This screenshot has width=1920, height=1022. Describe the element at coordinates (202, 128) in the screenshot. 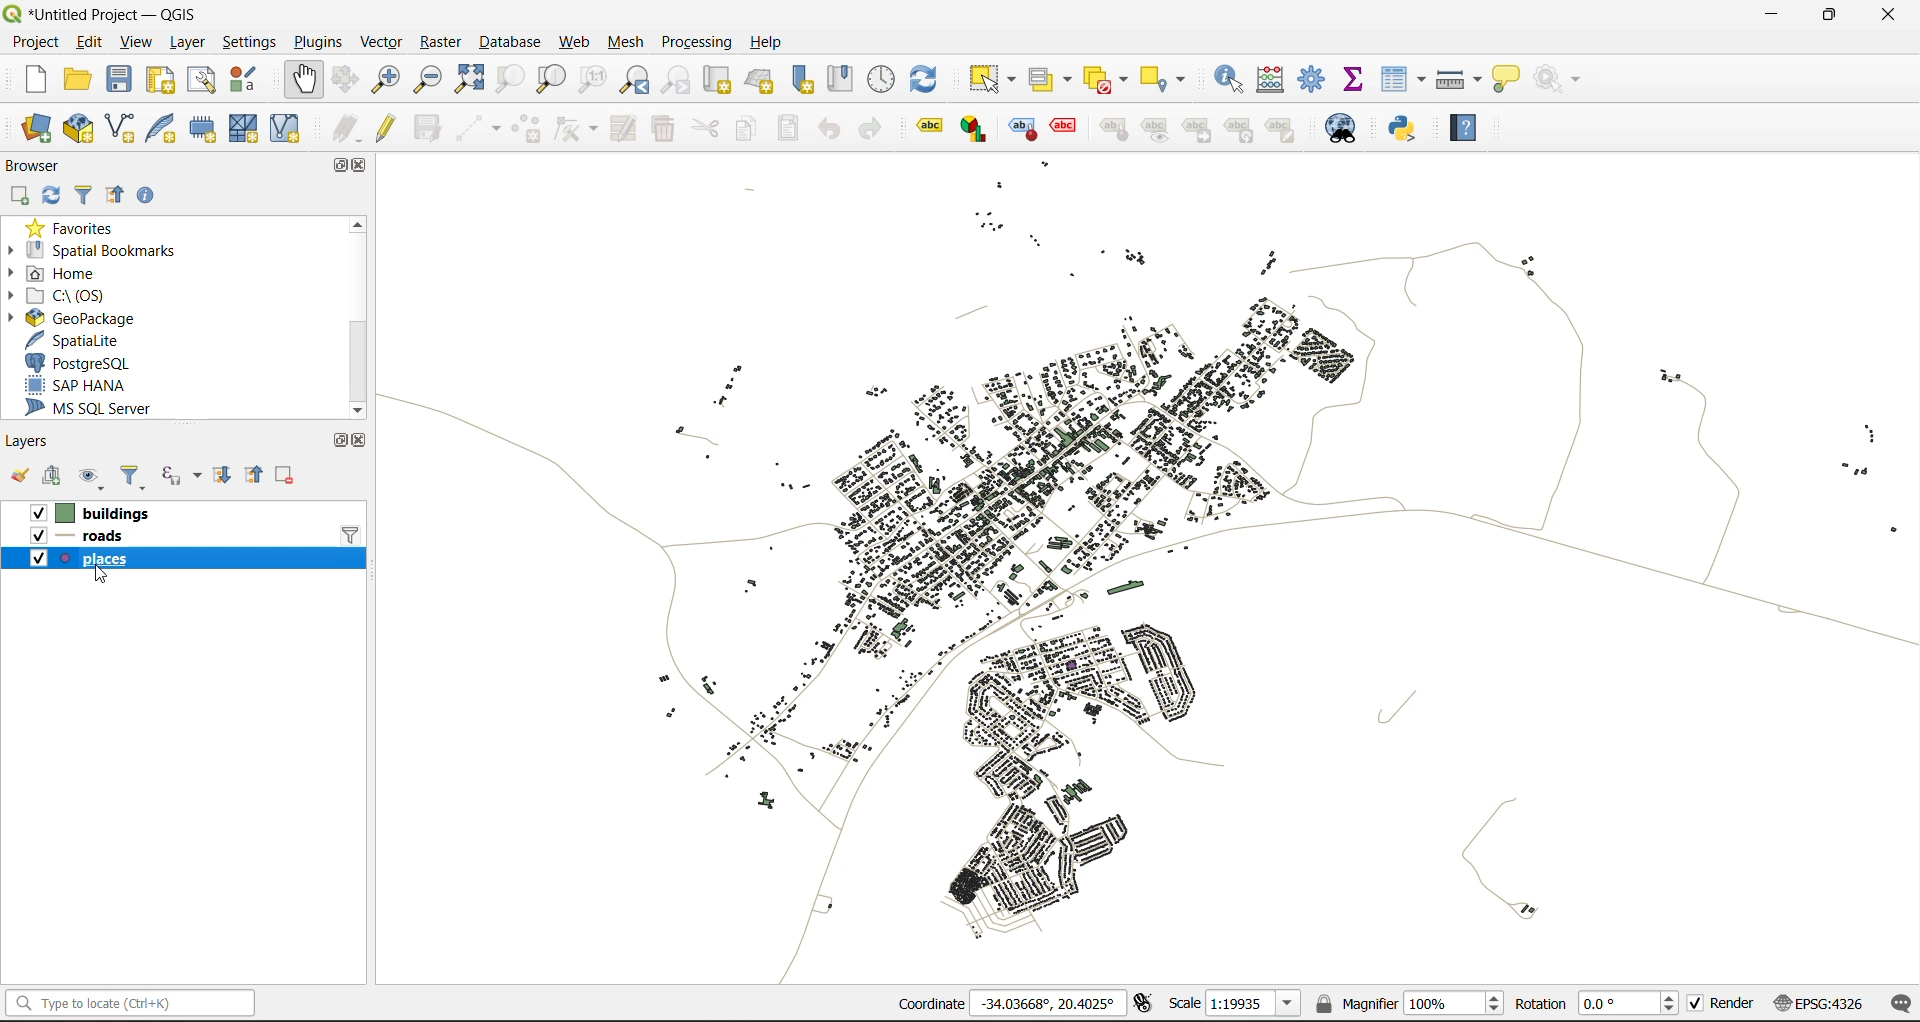

I see `new temporary scratch file layer` at that location.